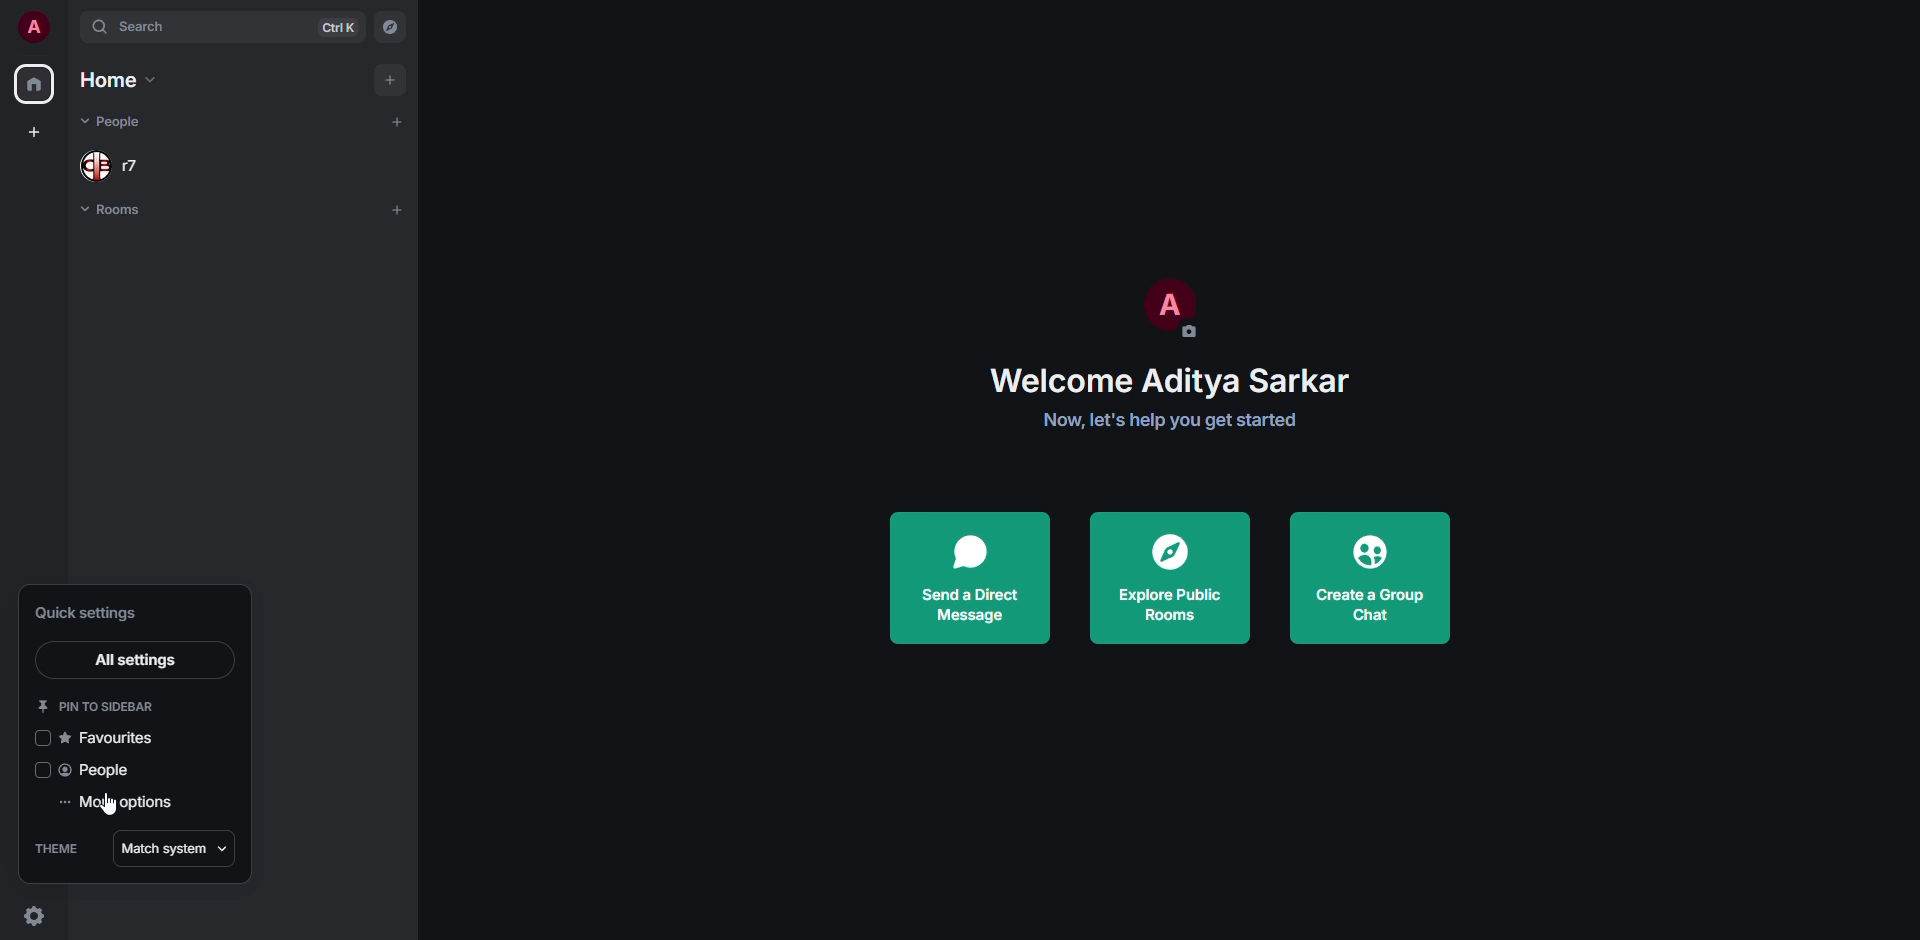 Image resolution: width=1920 pixels, height=940 pixels. Describe the element at coordinates (112, 214) in the screenshot. I see `rooms` at that location.